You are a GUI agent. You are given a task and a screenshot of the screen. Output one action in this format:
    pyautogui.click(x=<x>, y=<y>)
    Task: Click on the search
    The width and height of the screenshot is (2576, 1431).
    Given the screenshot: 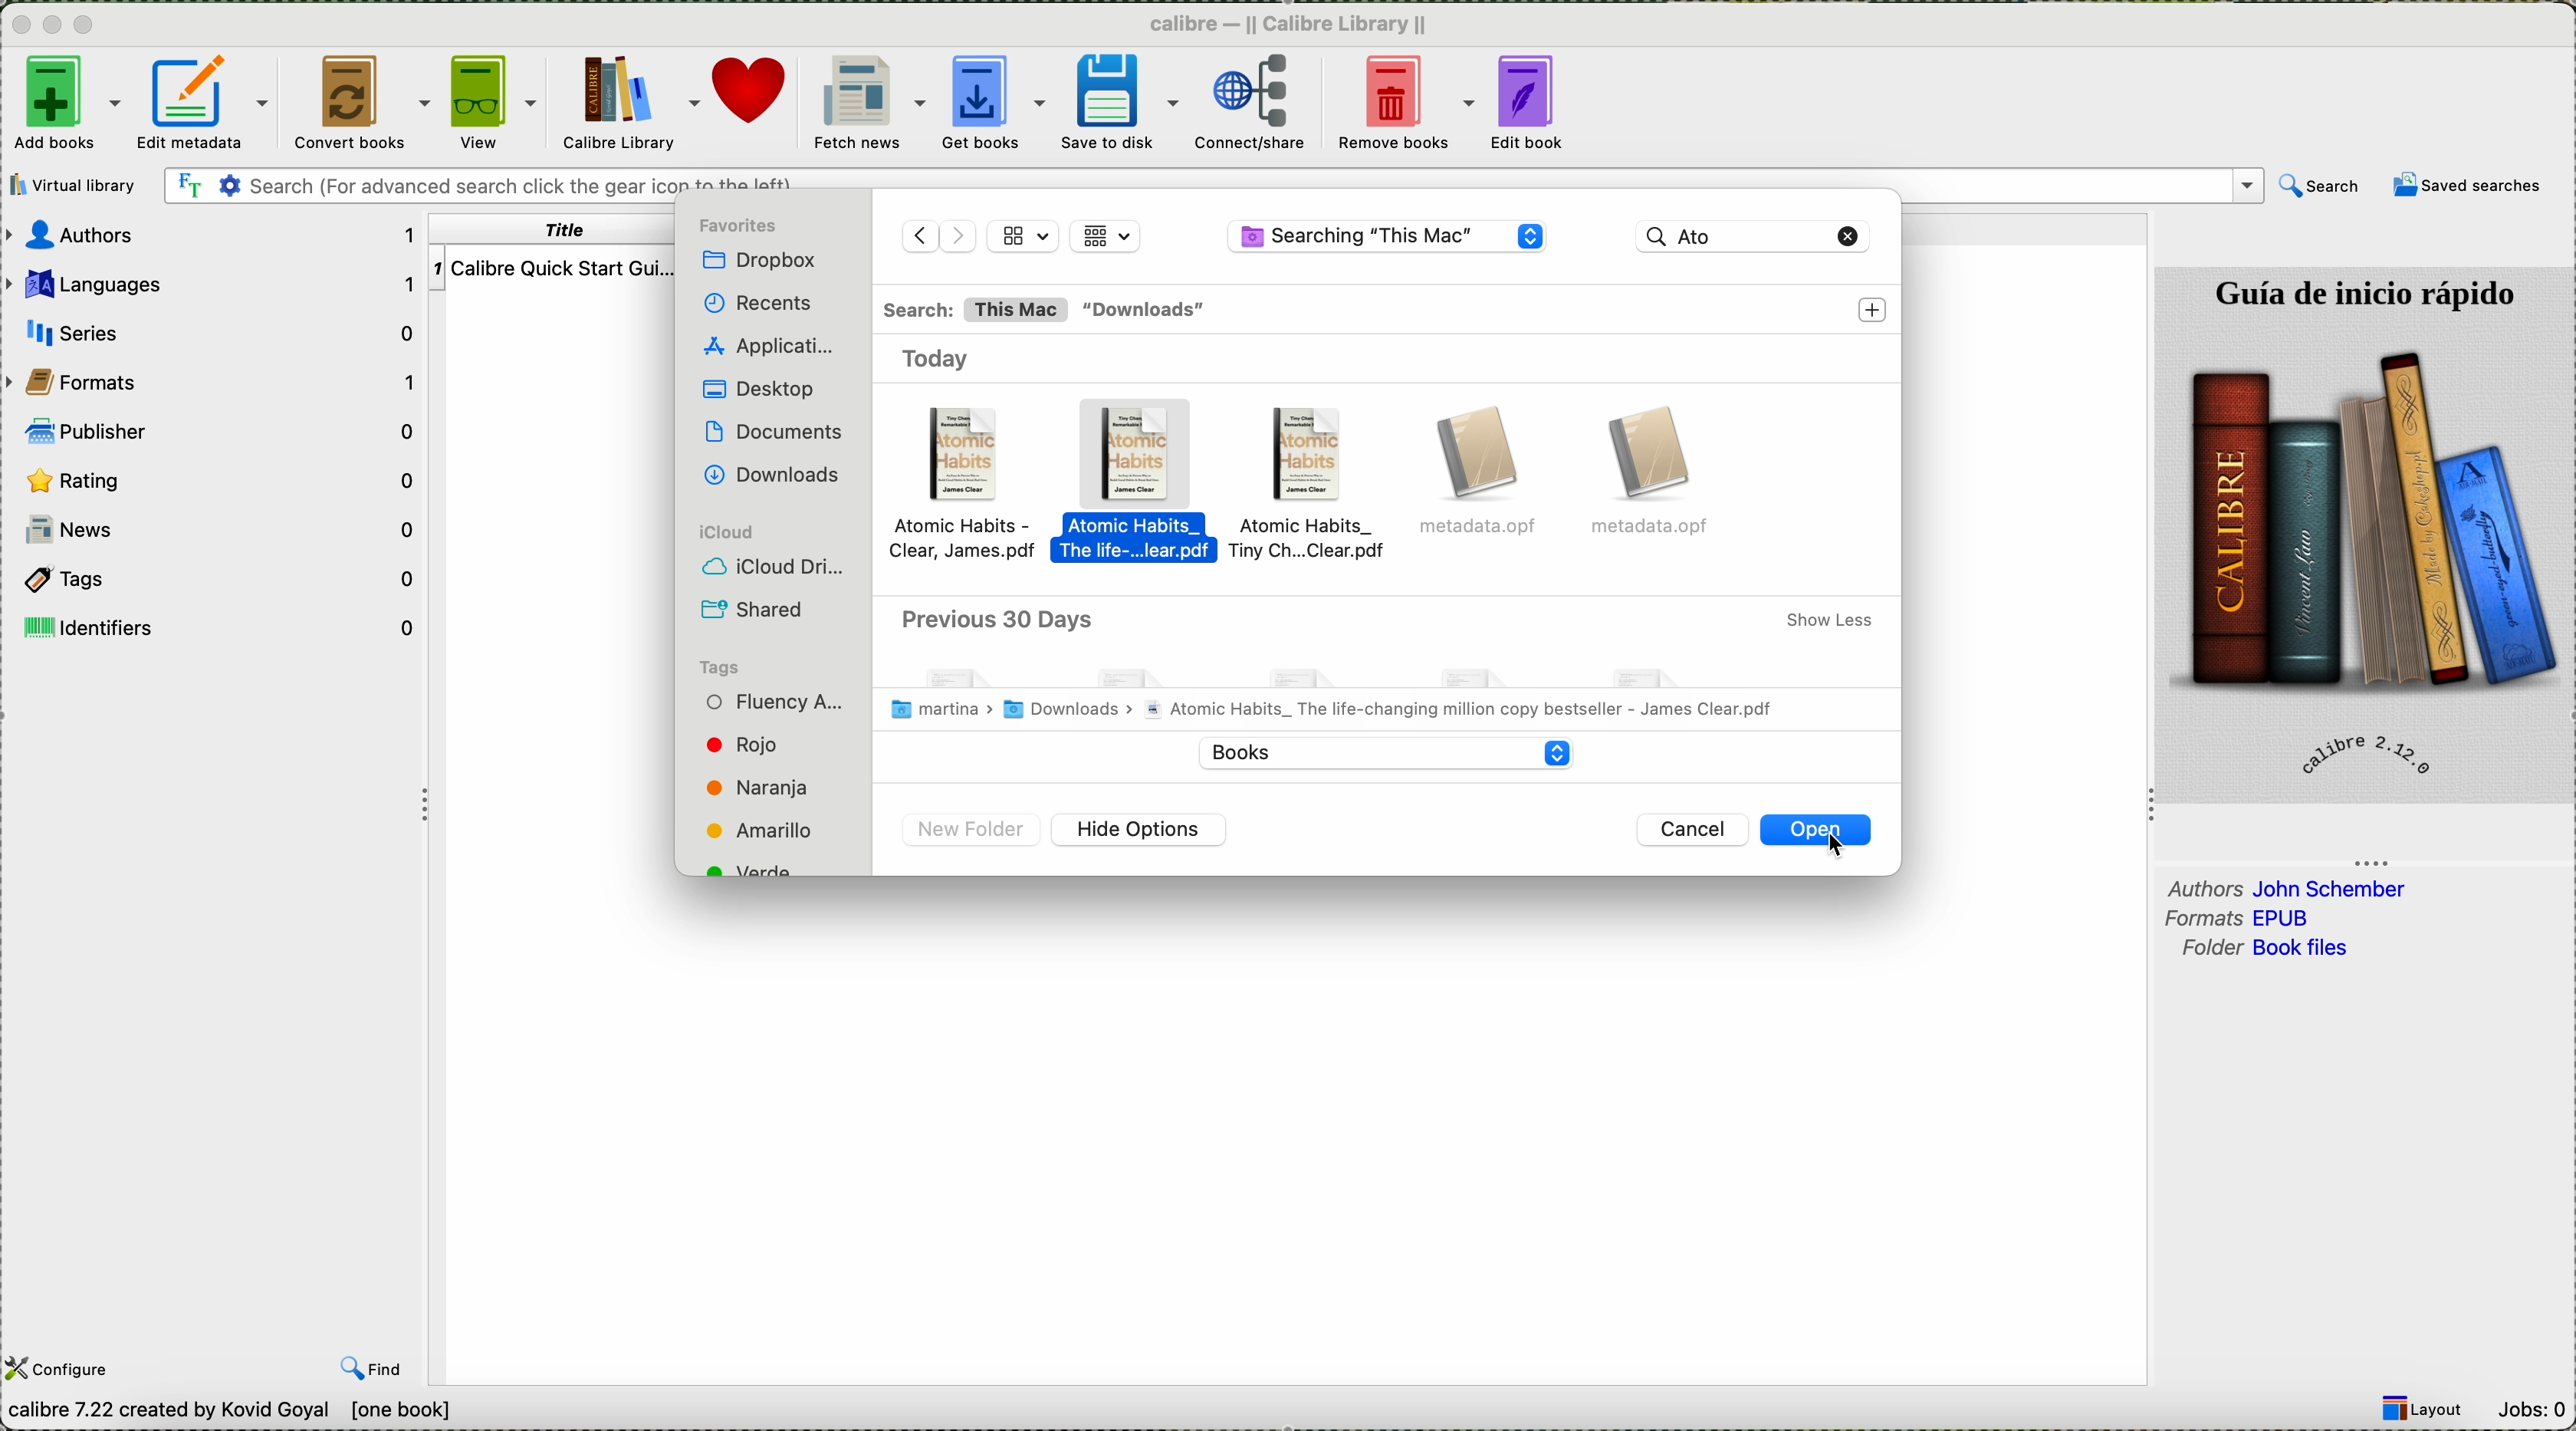 What is the action you would take?
    pyautogui.click(x=2321, y=186)
    